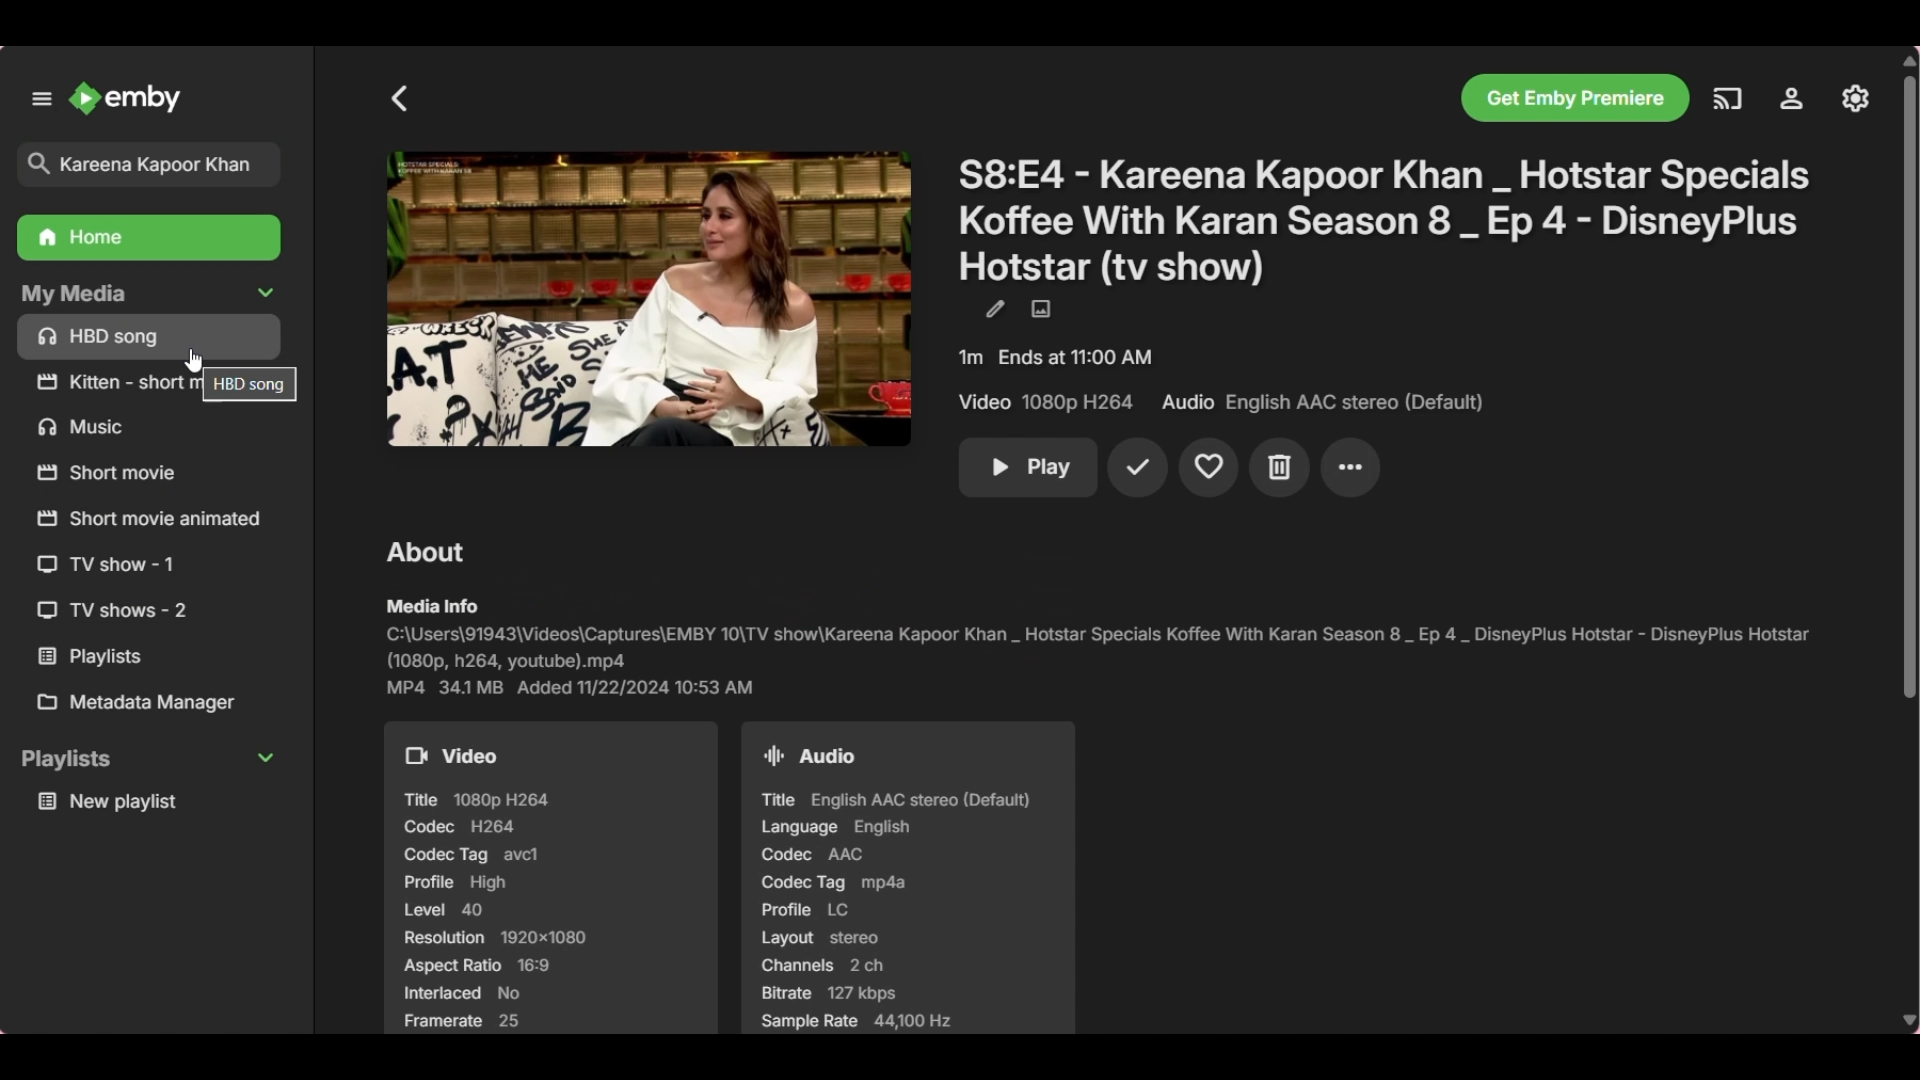 The height and width of the screenshot is (1080, 1920). I want to click on Section sub-title, so click(432, 606).